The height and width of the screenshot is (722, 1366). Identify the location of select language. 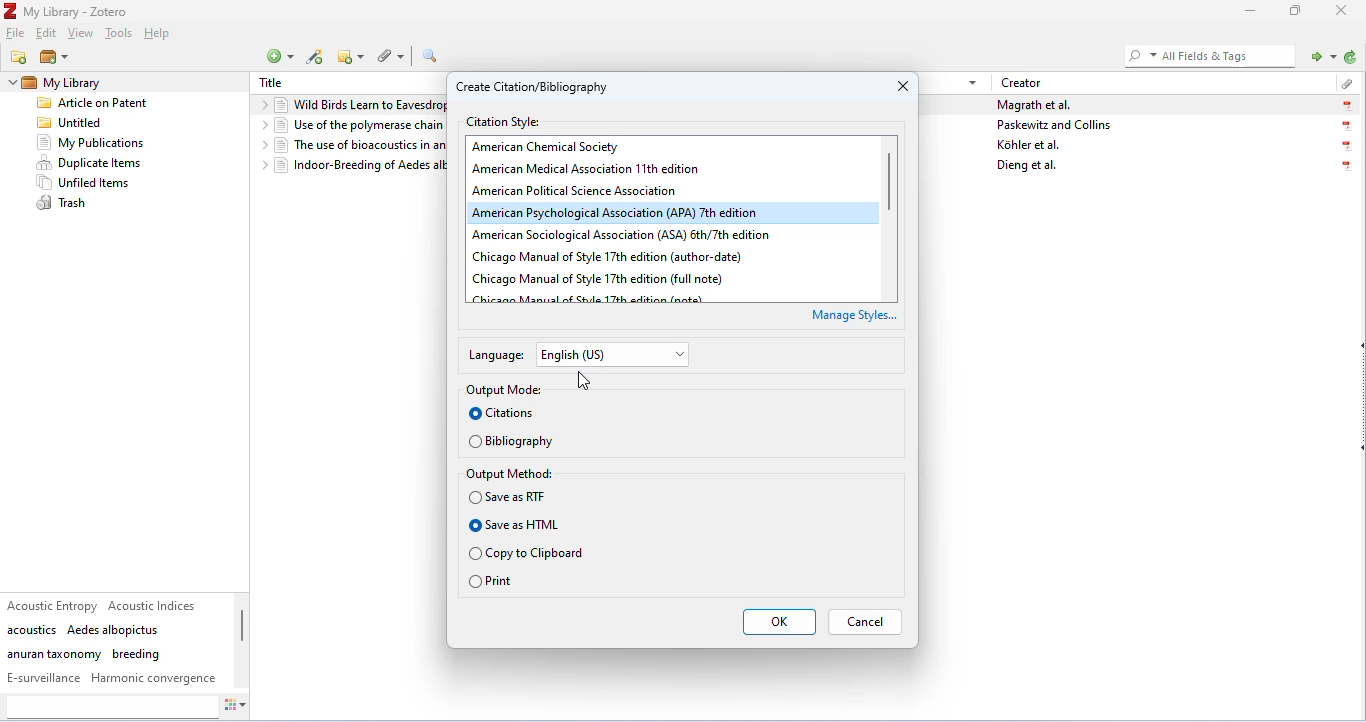
(616, 355).